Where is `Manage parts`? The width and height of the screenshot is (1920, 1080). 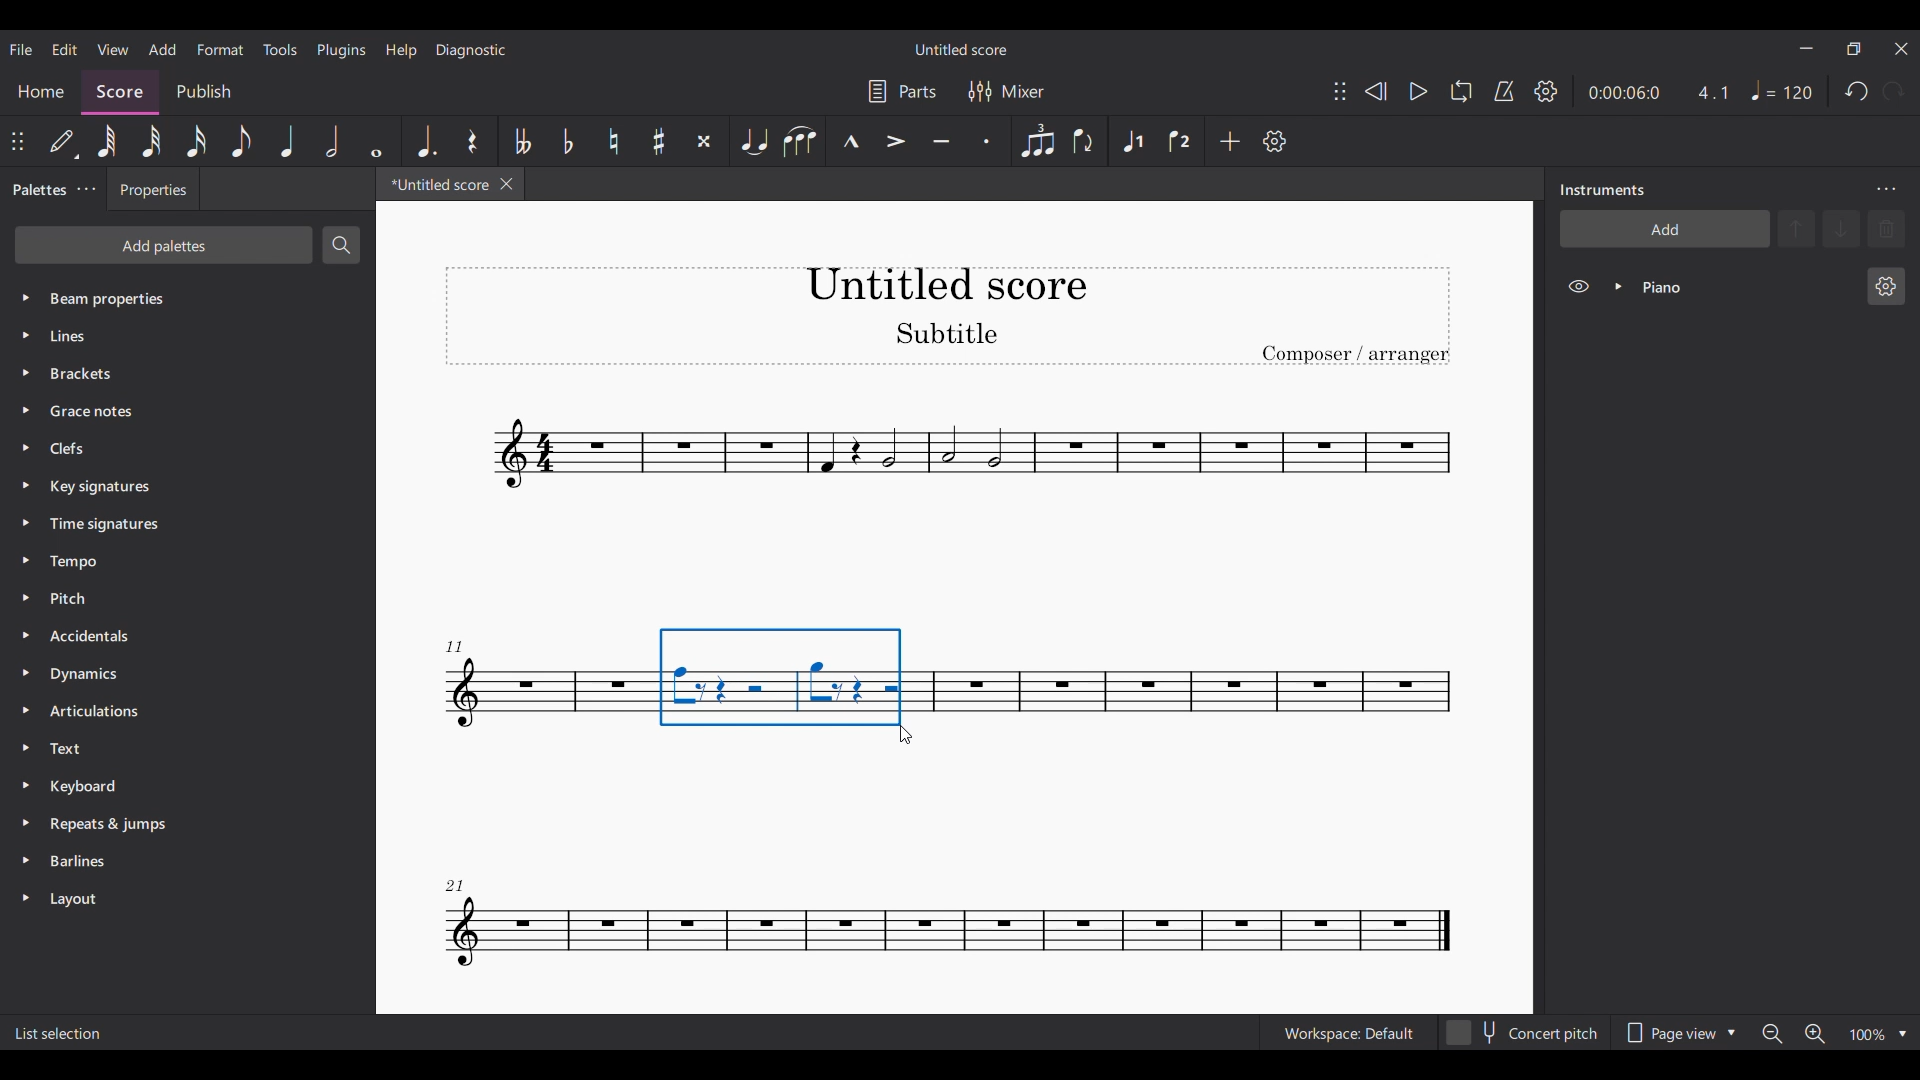
Manage parts is located at coordinates (902, 91).